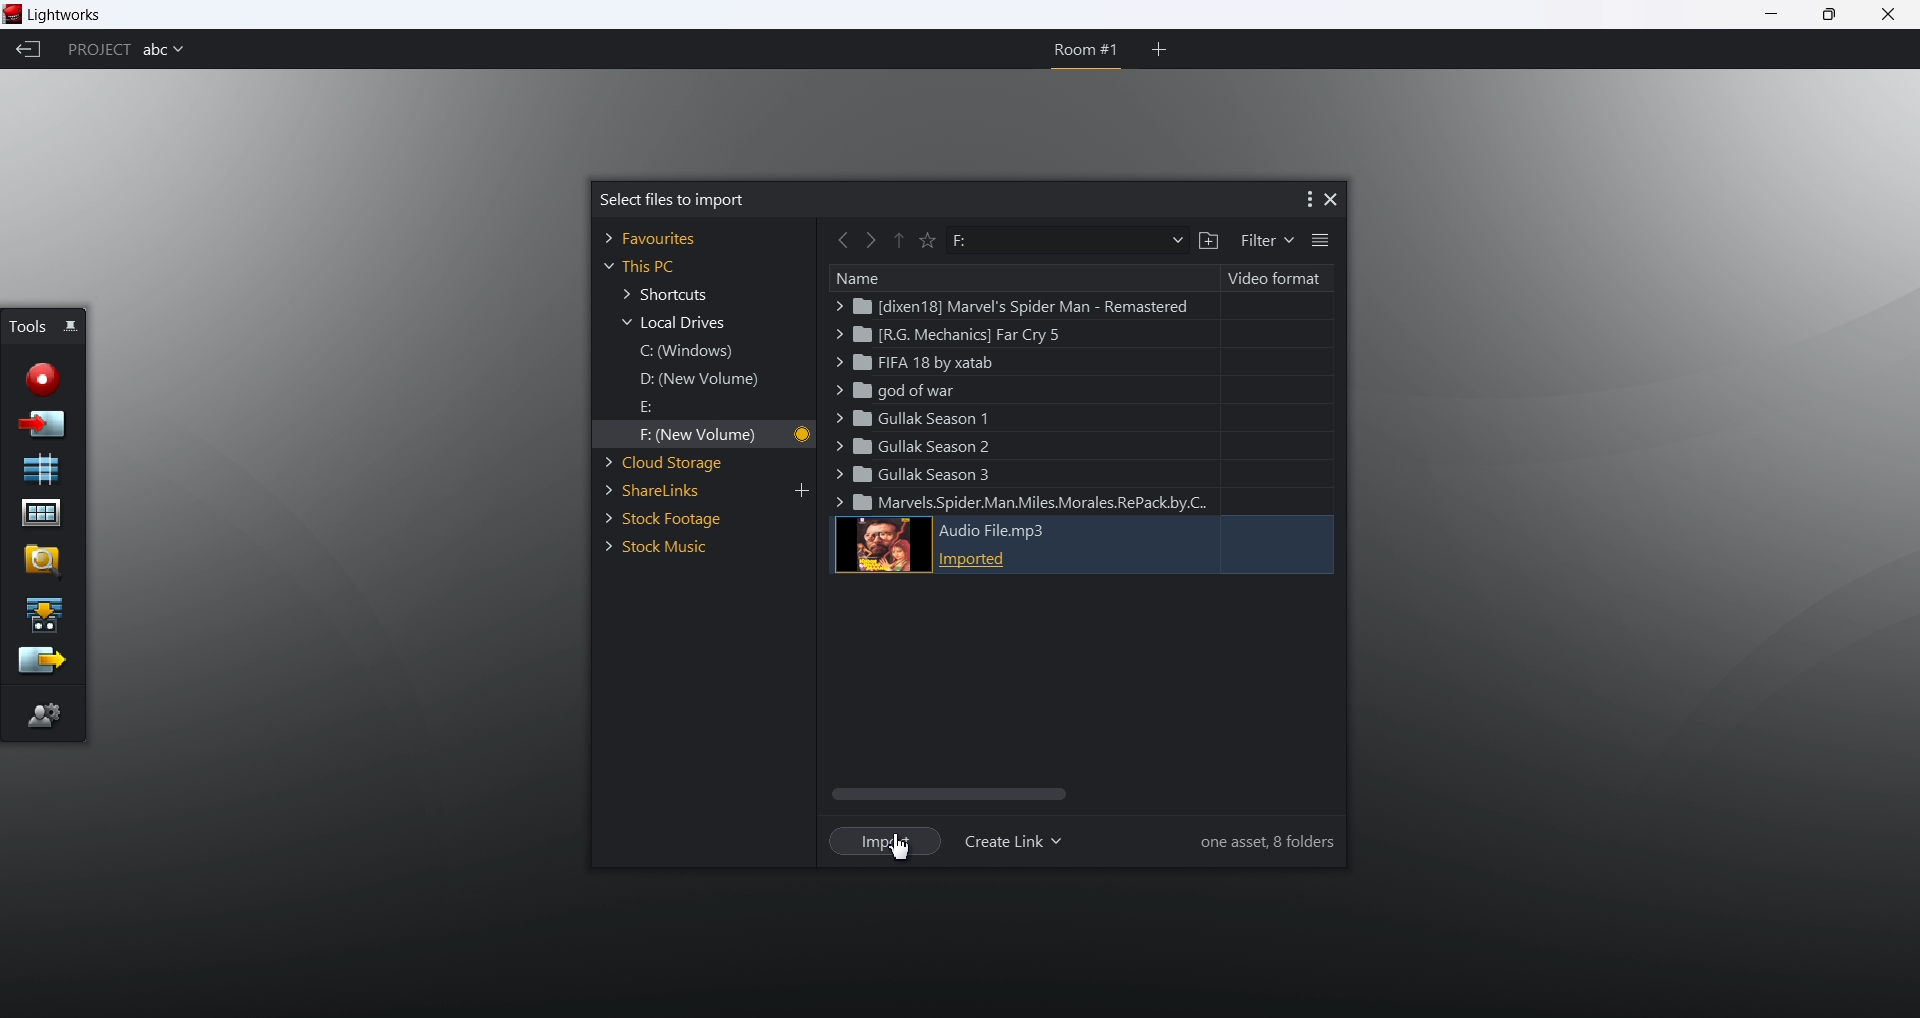  I want to click on information, so click(1264, 841).